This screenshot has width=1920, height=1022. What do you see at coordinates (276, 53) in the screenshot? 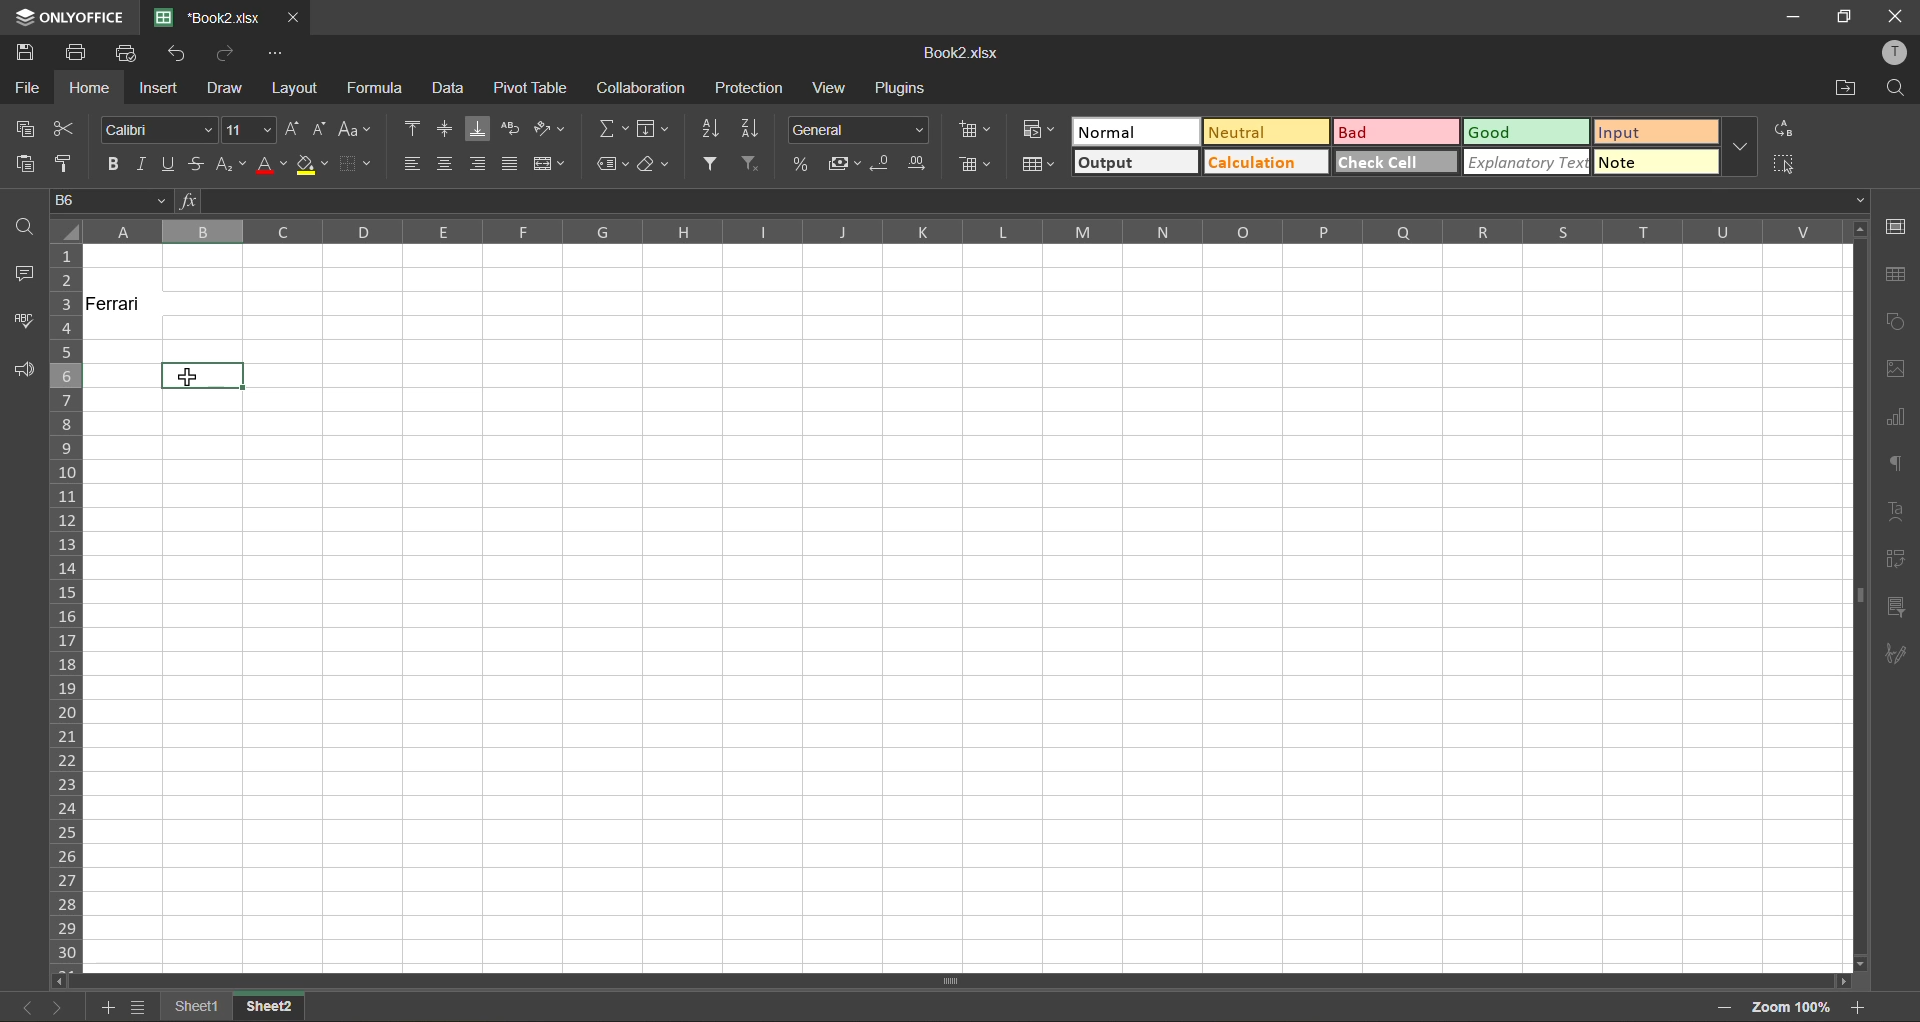
I see `customize quick access toolbar` at bounding box center [276, 53].